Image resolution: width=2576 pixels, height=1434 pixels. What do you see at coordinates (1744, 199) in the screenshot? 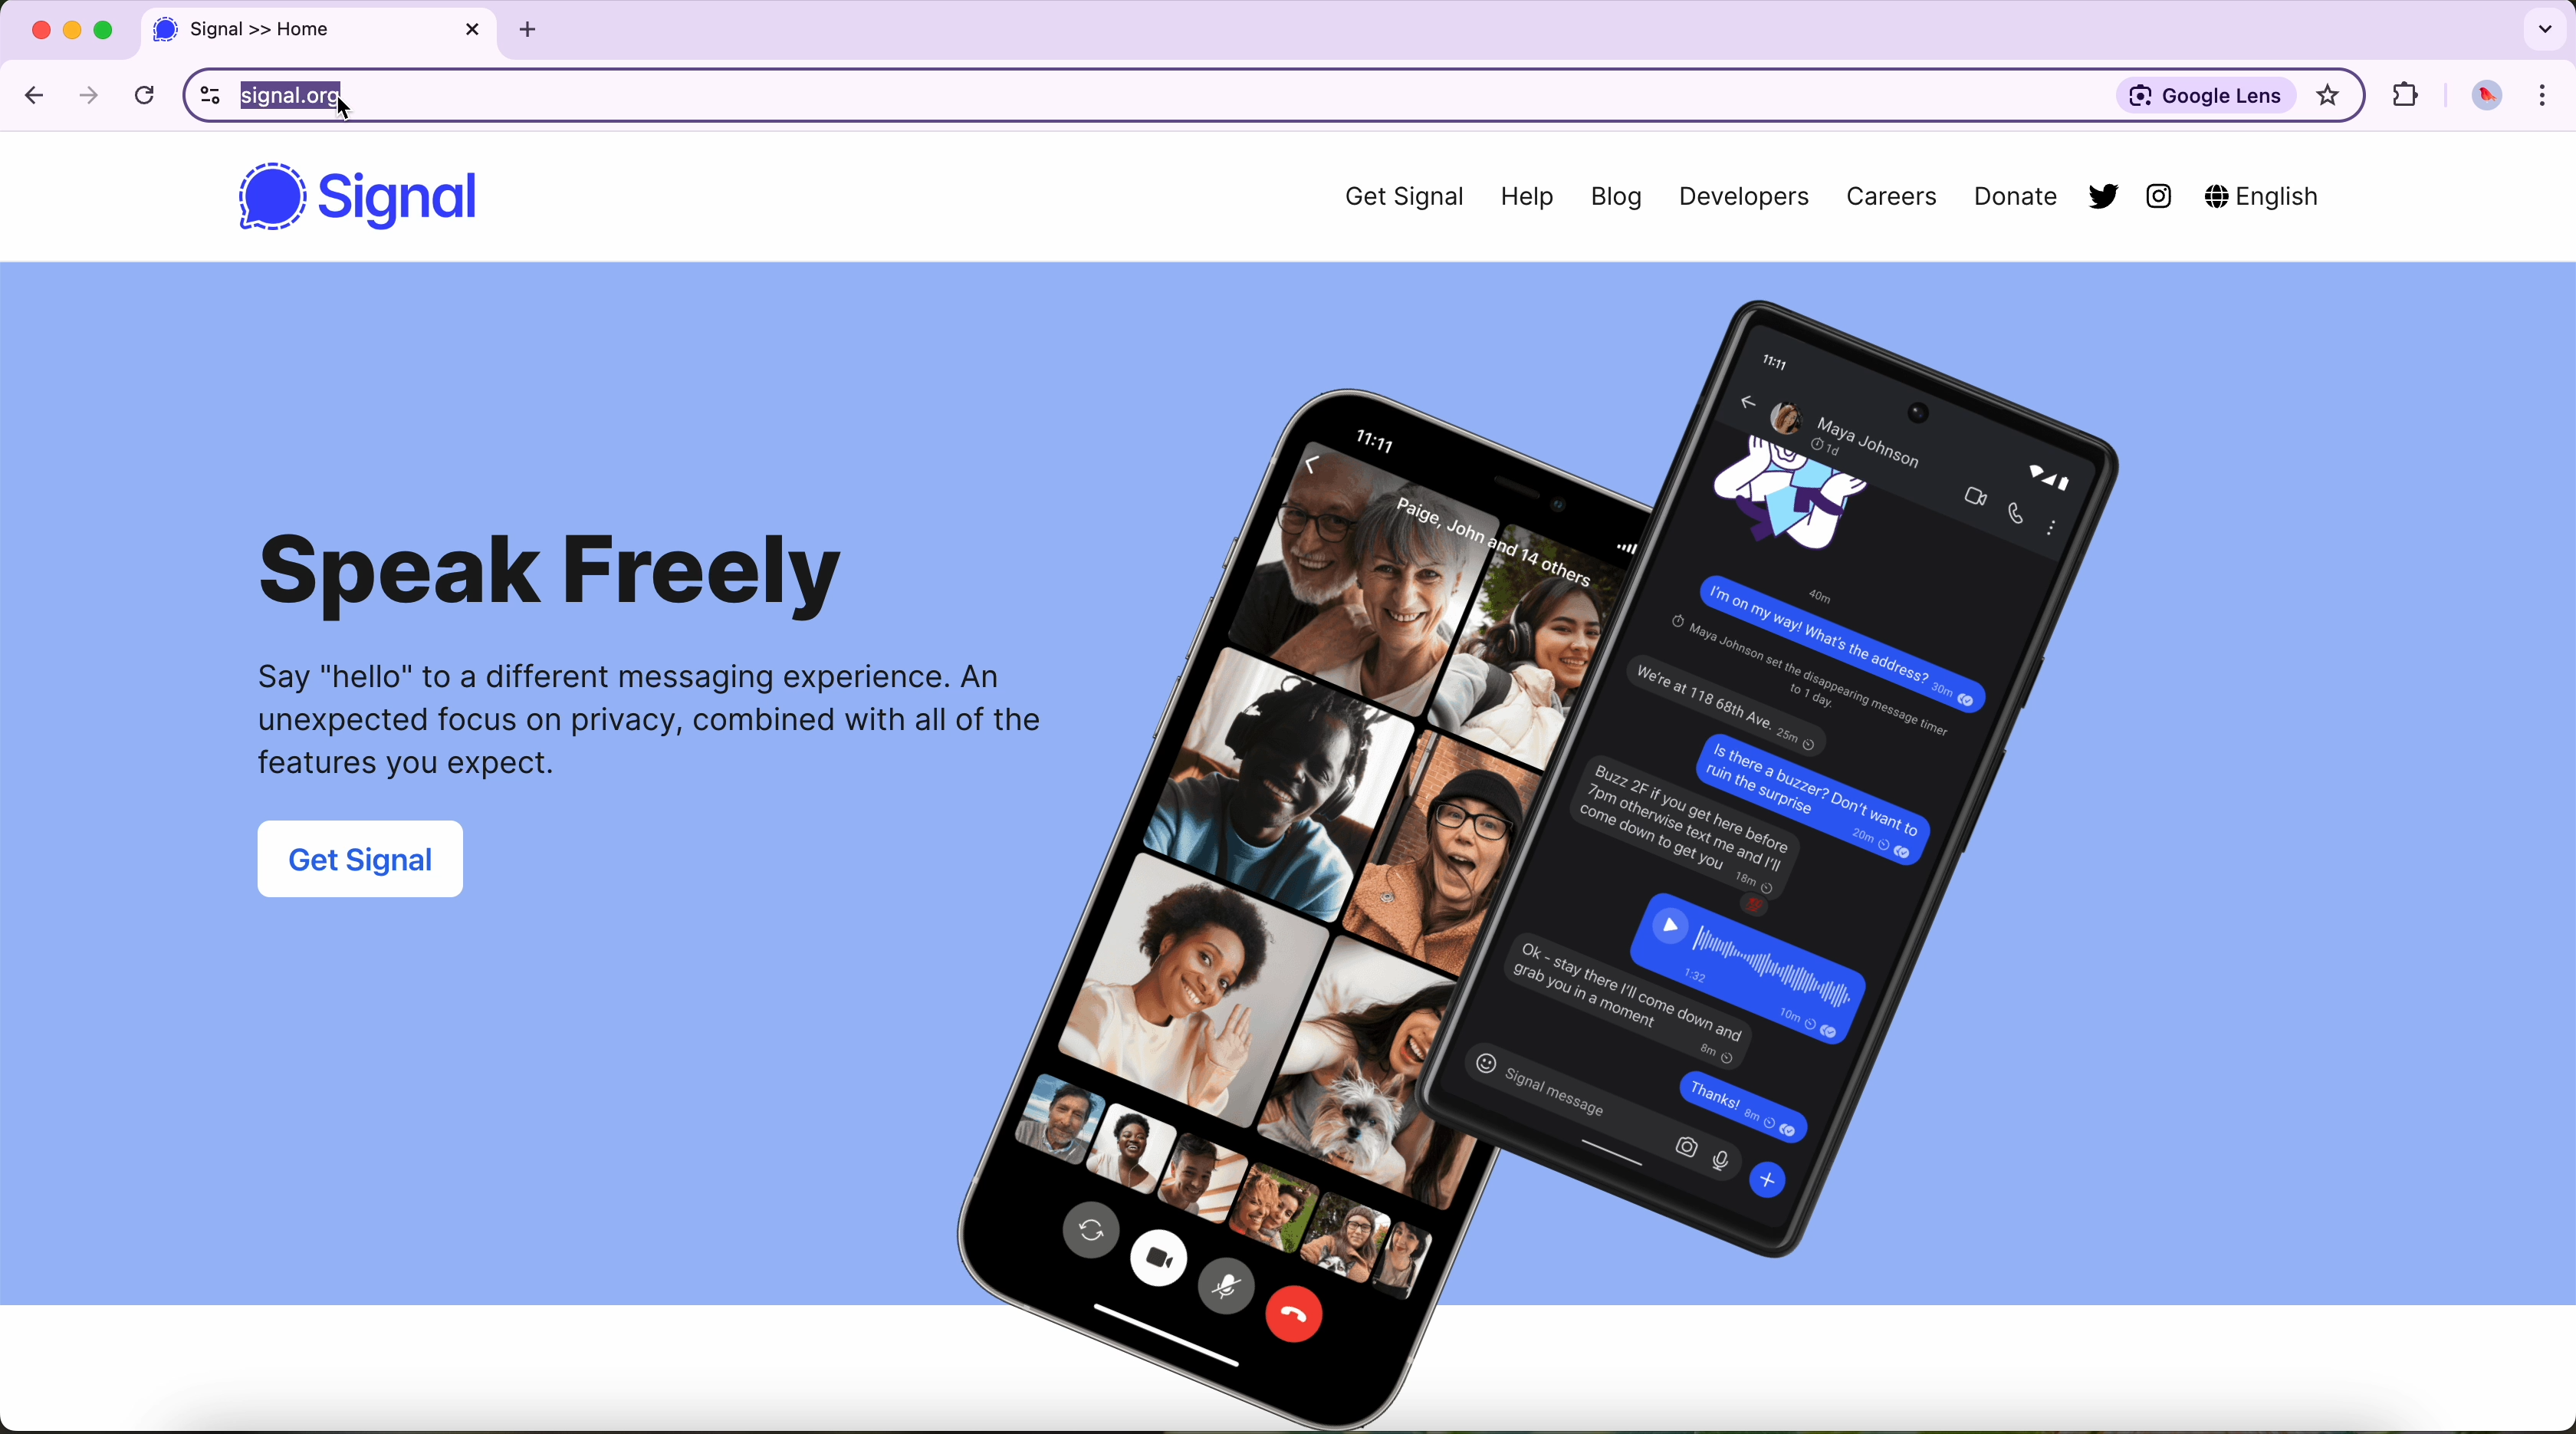
I see `Developers` at bounding box center [1744, 199].